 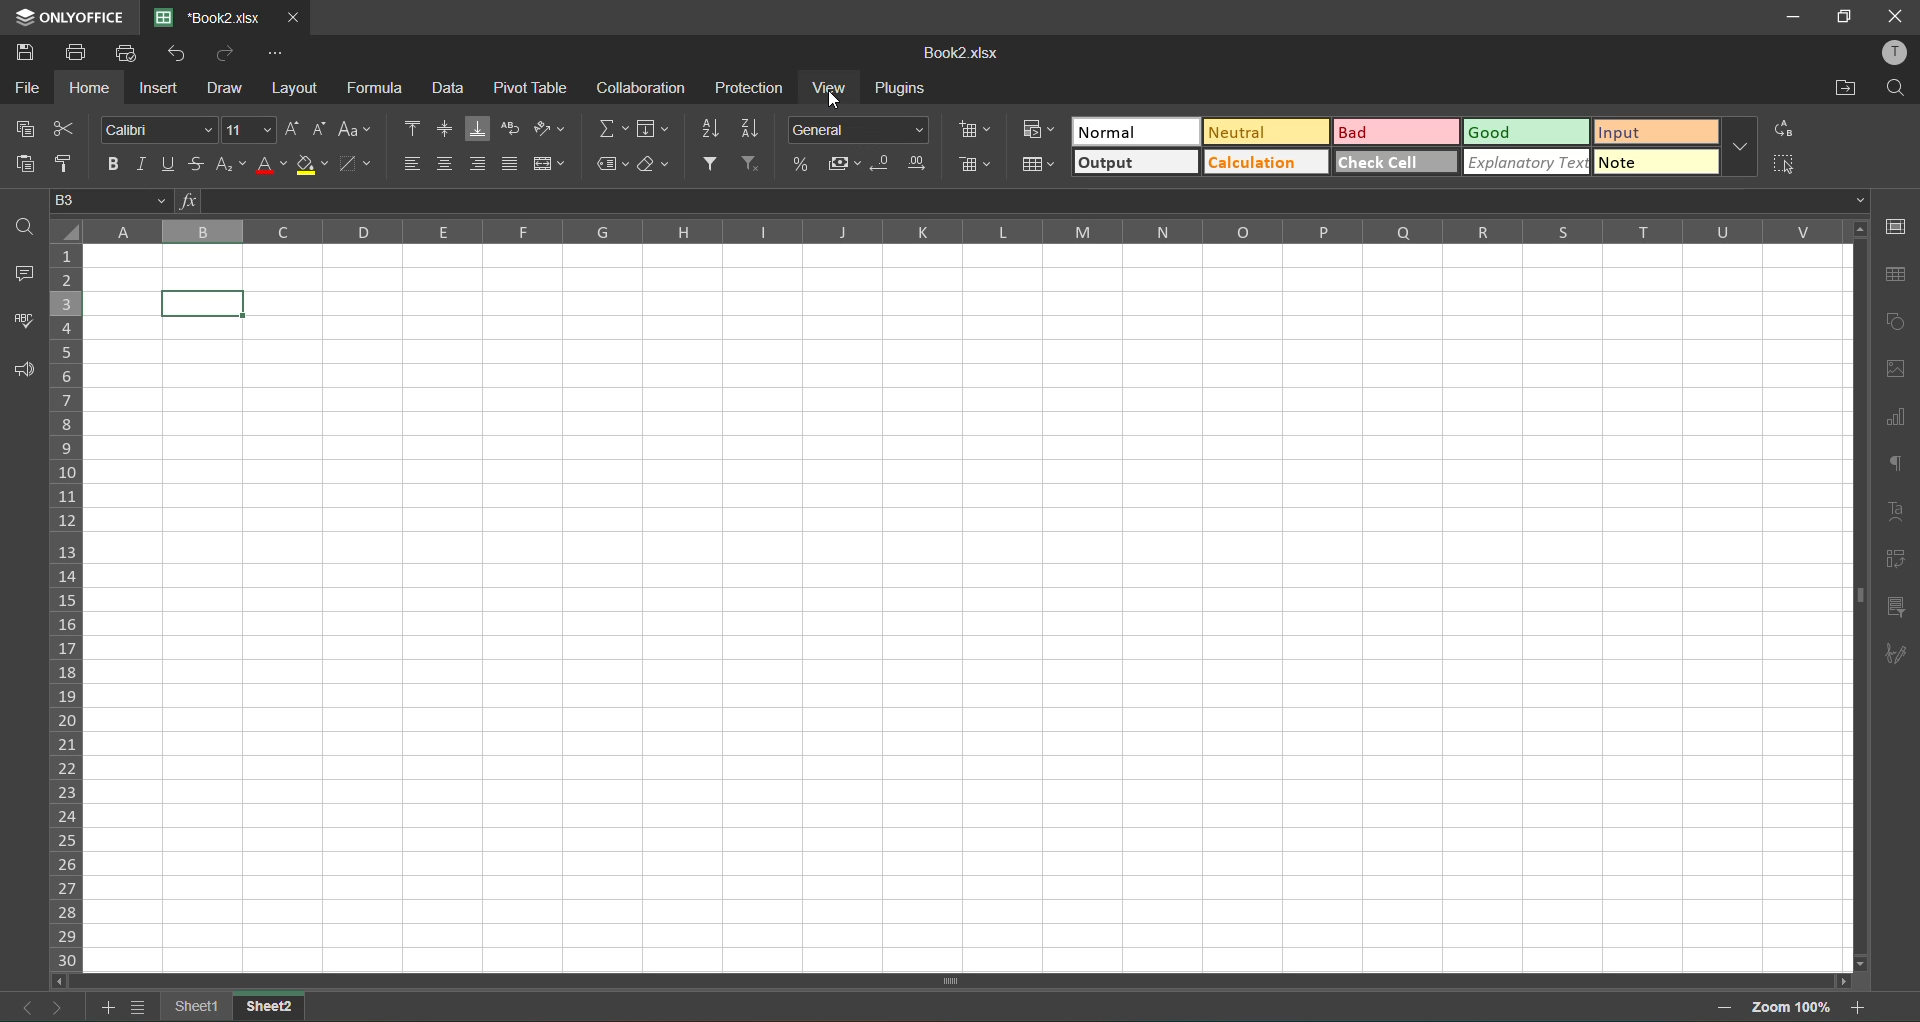 I want to click on fillcolor, so click(x=315, y=165).